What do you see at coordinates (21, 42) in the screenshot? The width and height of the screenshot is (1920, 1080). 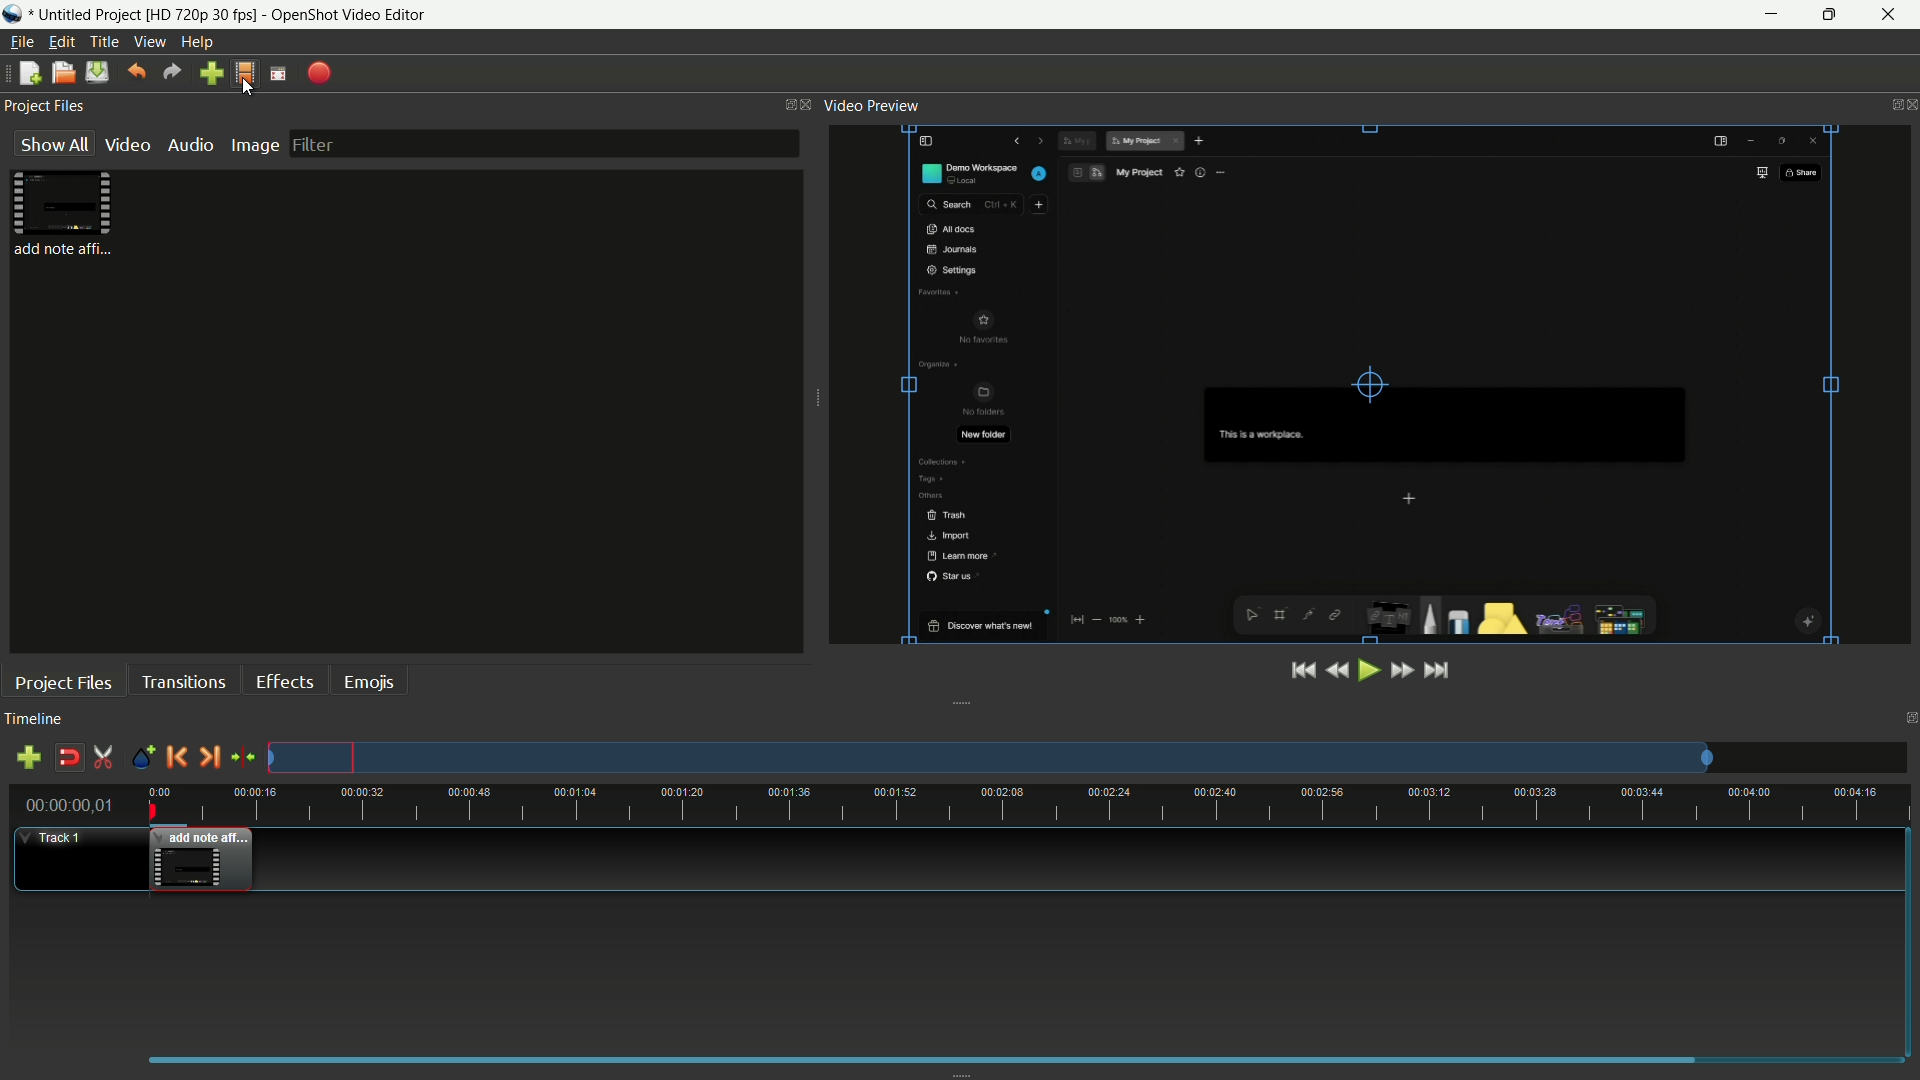 I see `file menu` at bounding box center [21, 42].